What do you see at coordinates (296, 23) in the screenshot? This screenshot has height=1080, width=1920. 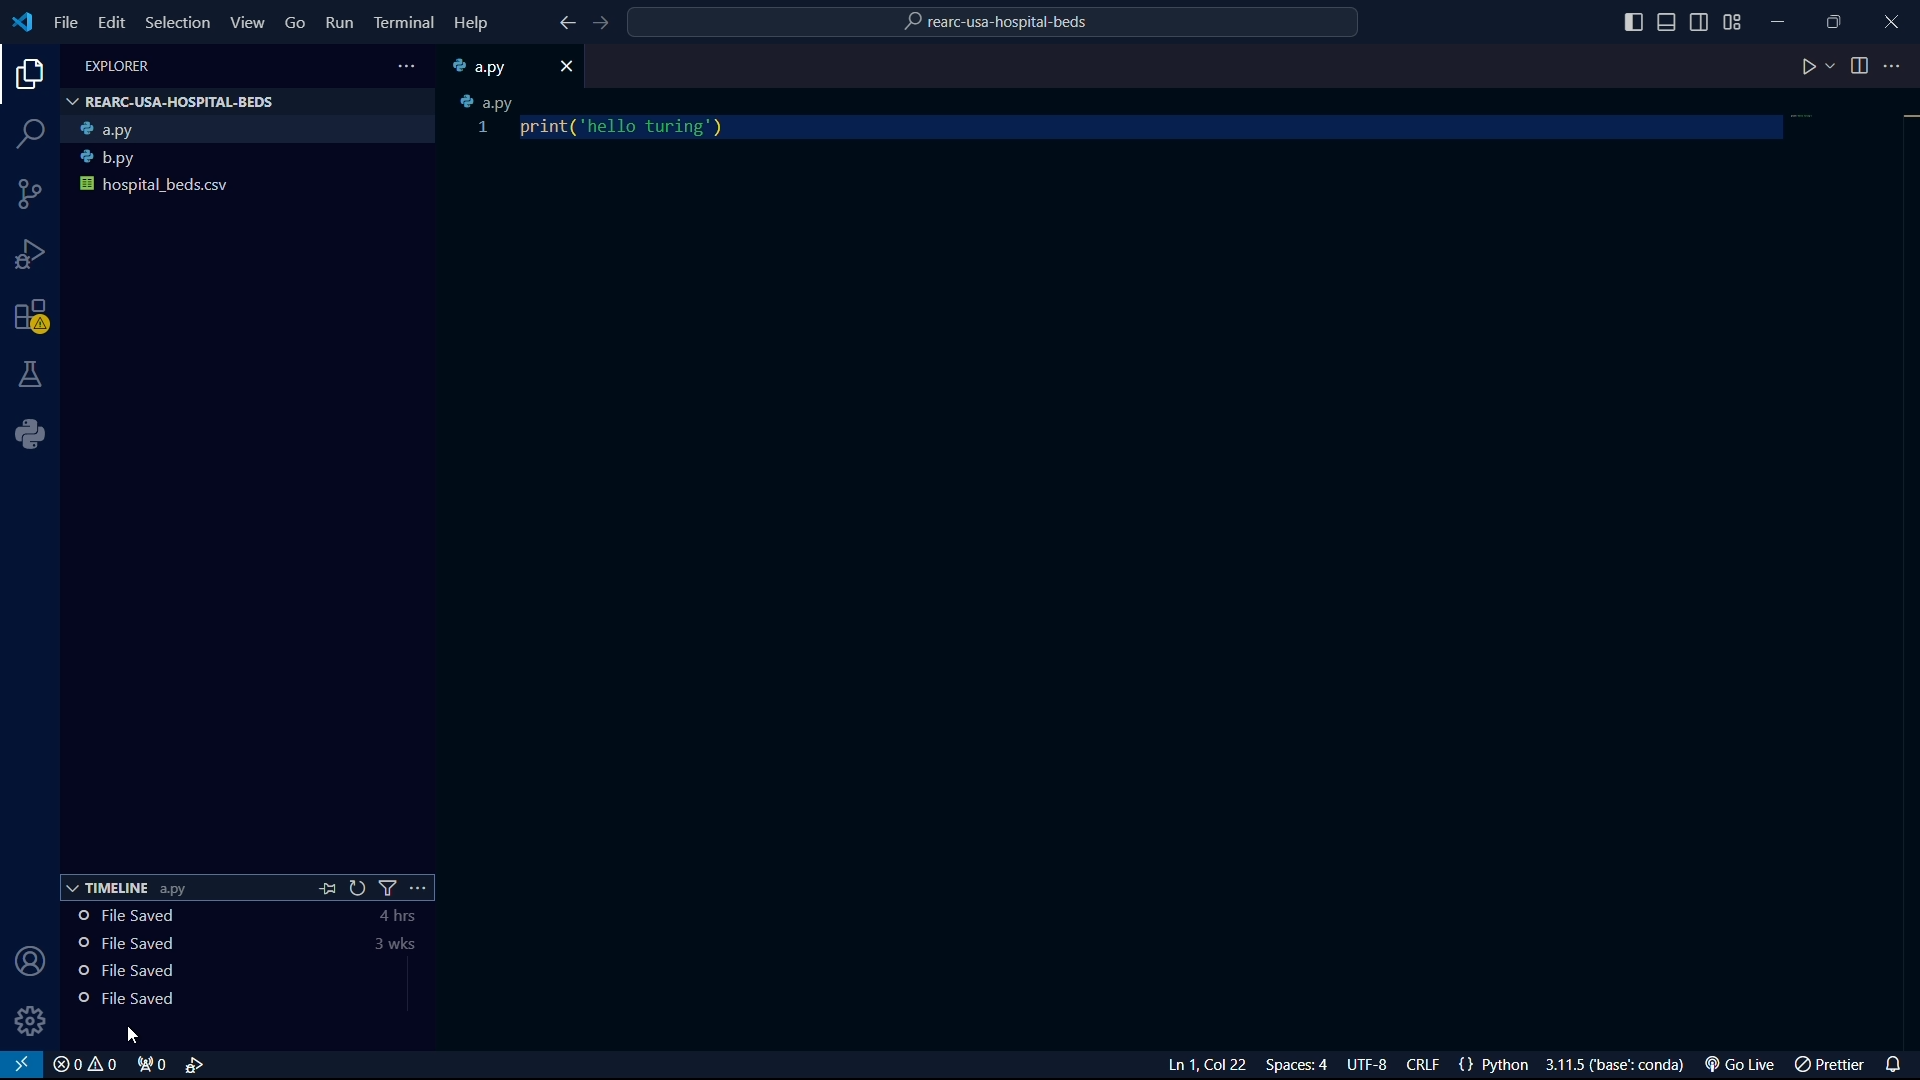 I see `go menu` at bounding box center [296, 23].